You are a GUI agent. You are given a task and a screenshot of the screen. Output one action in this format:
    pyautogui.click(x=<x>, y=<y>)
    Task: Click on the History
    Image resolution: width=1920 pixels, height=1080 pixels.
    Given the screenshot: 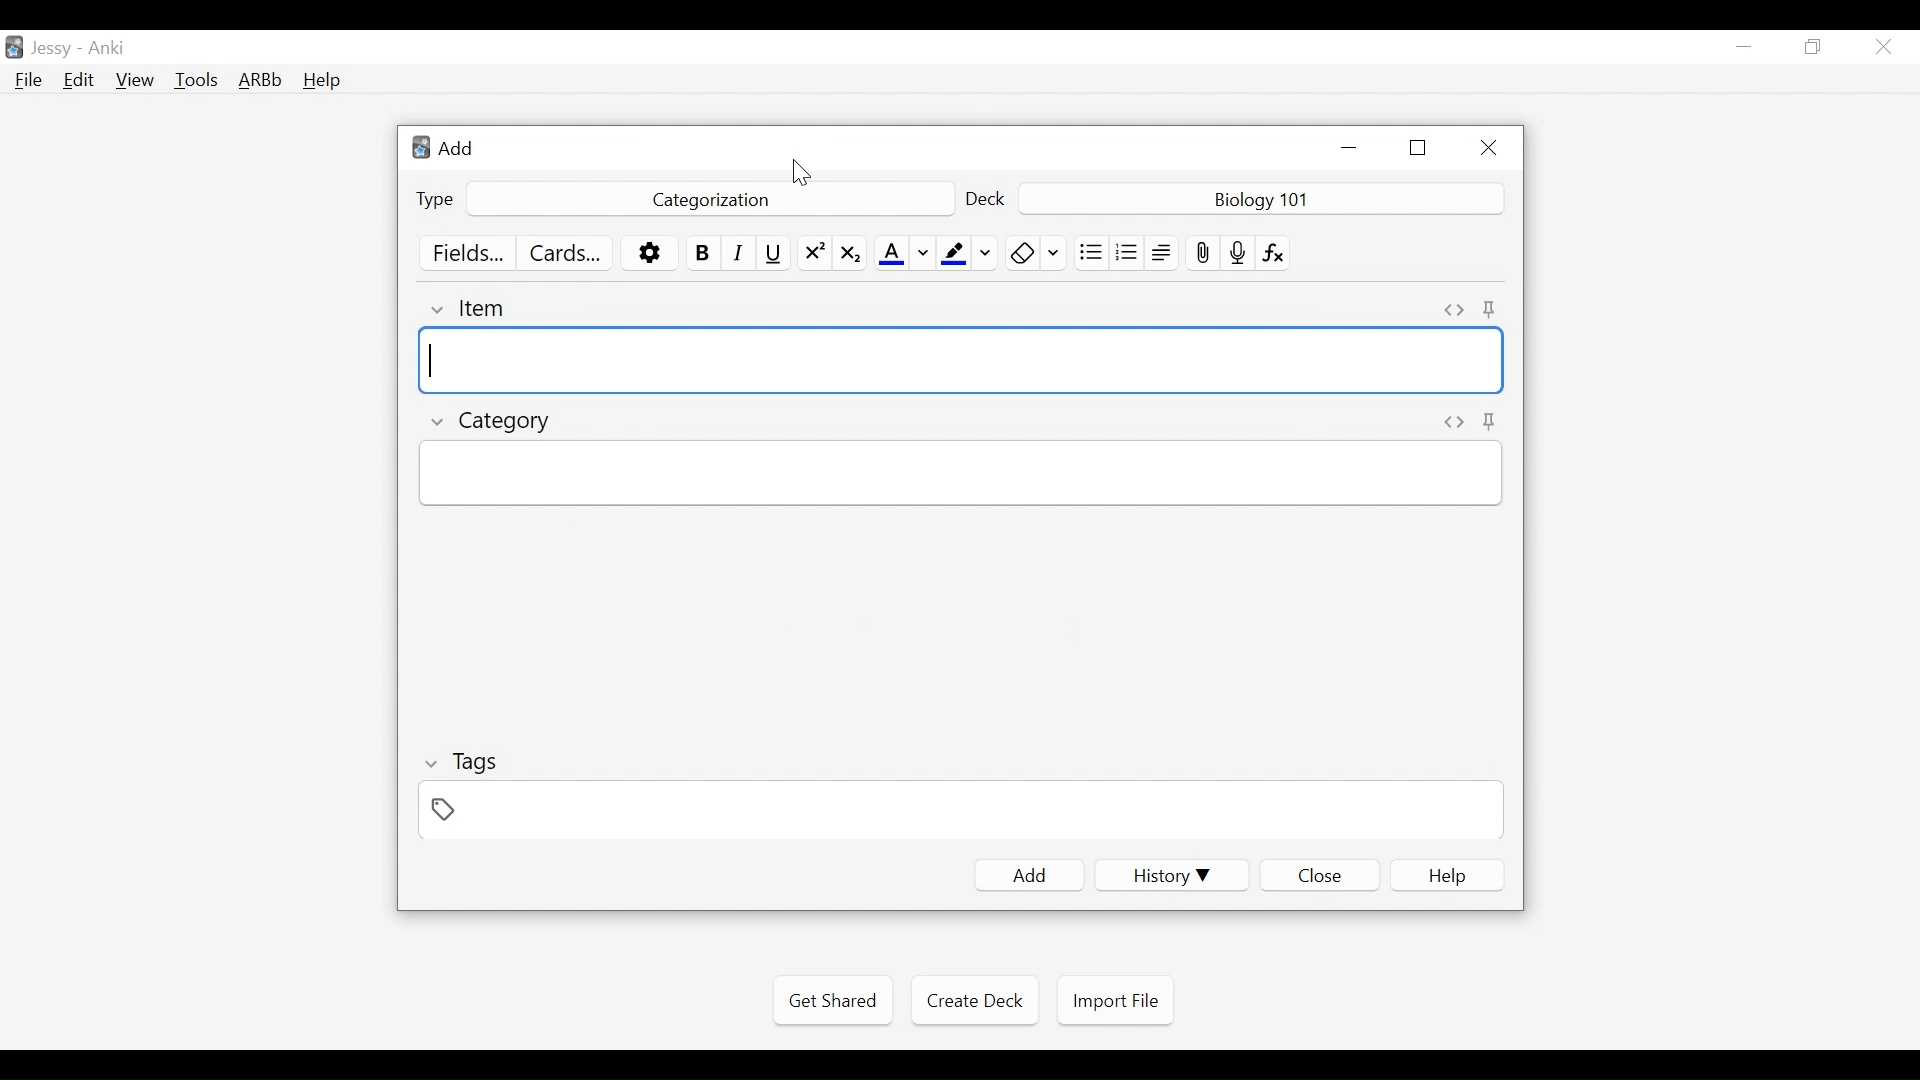 What is the action you would take?
    pyautogui.click(x=1171, y=875)
    